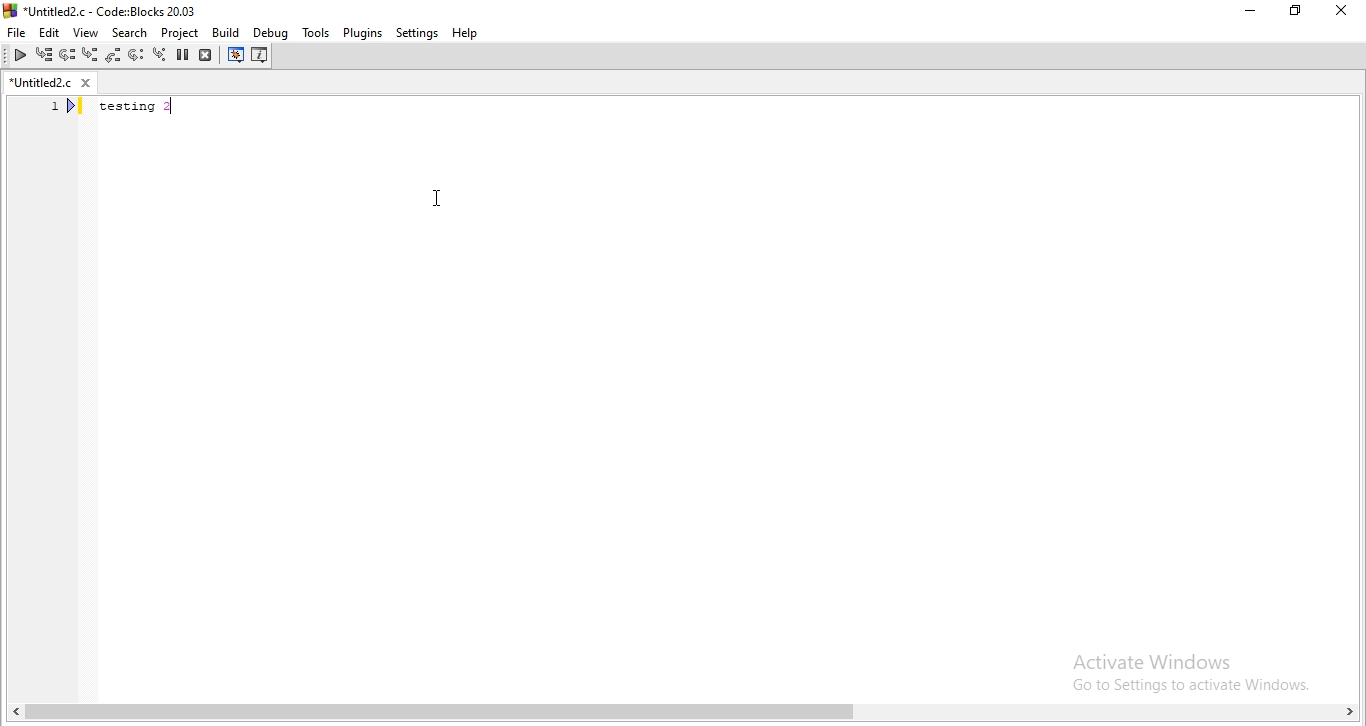 This screenshot has height=726, width=1366. Describe the element at coordinates (233, 56) in the screenshot. I see `debugging window` at that location.